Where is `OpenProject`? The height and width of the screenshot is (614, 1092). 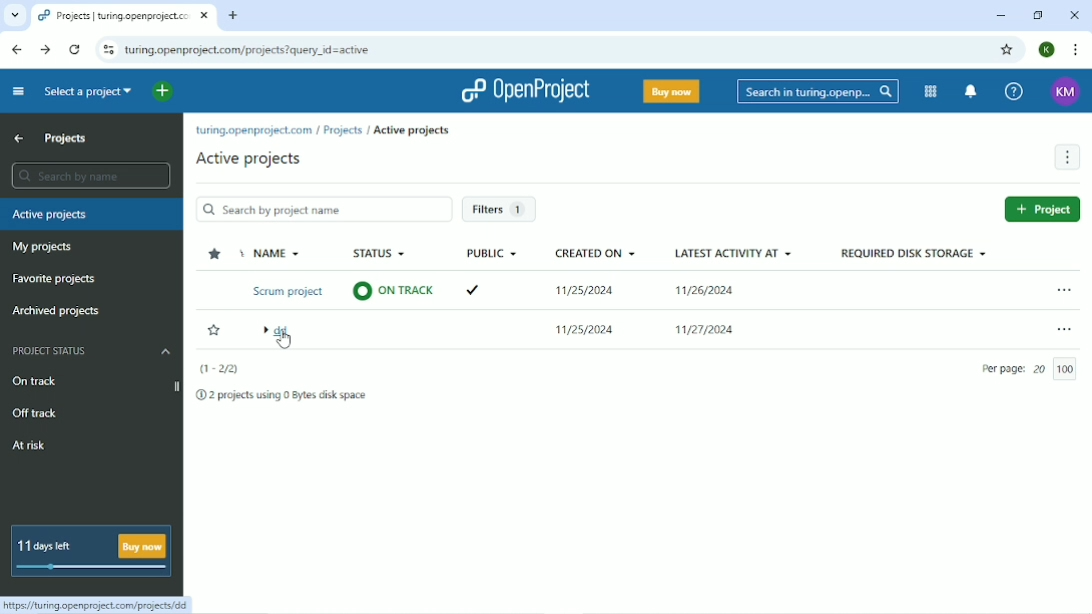 OpenProject is located at coordinates (526, 92).